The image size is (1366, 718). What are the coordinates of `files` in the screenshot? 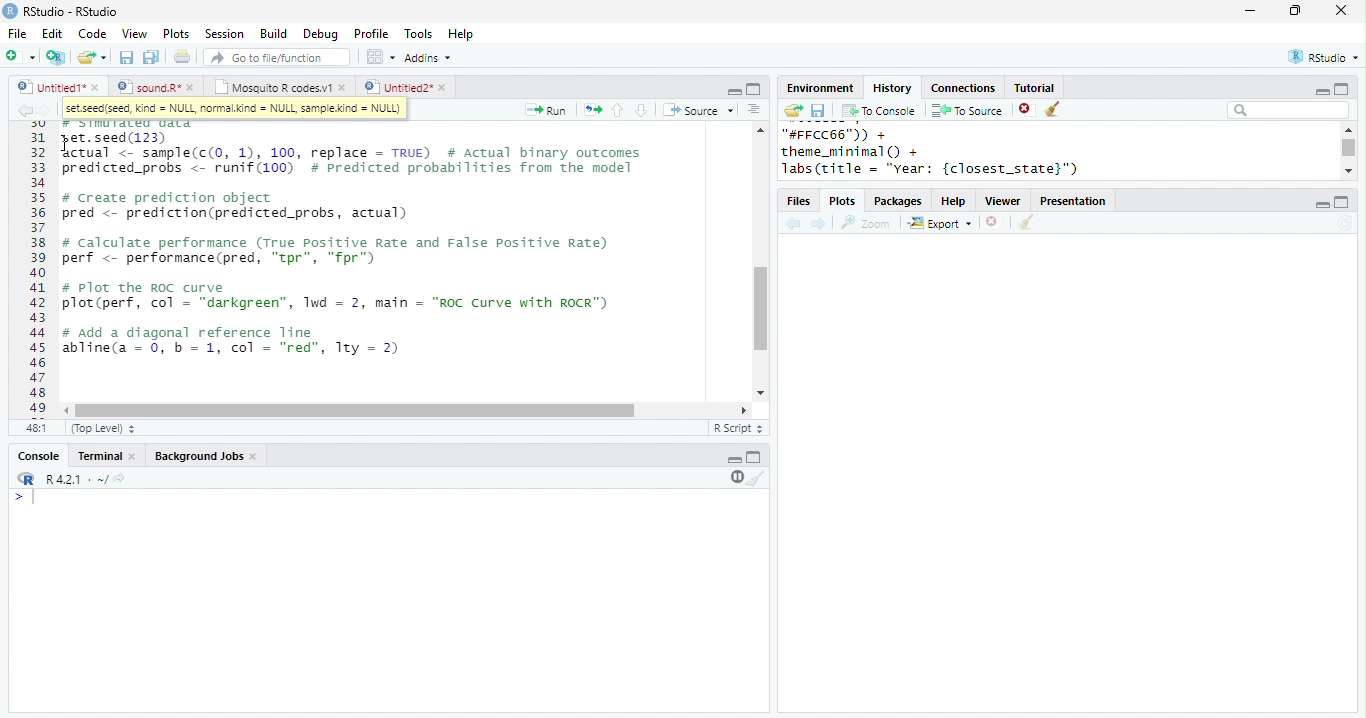 It's located at (800, 202).